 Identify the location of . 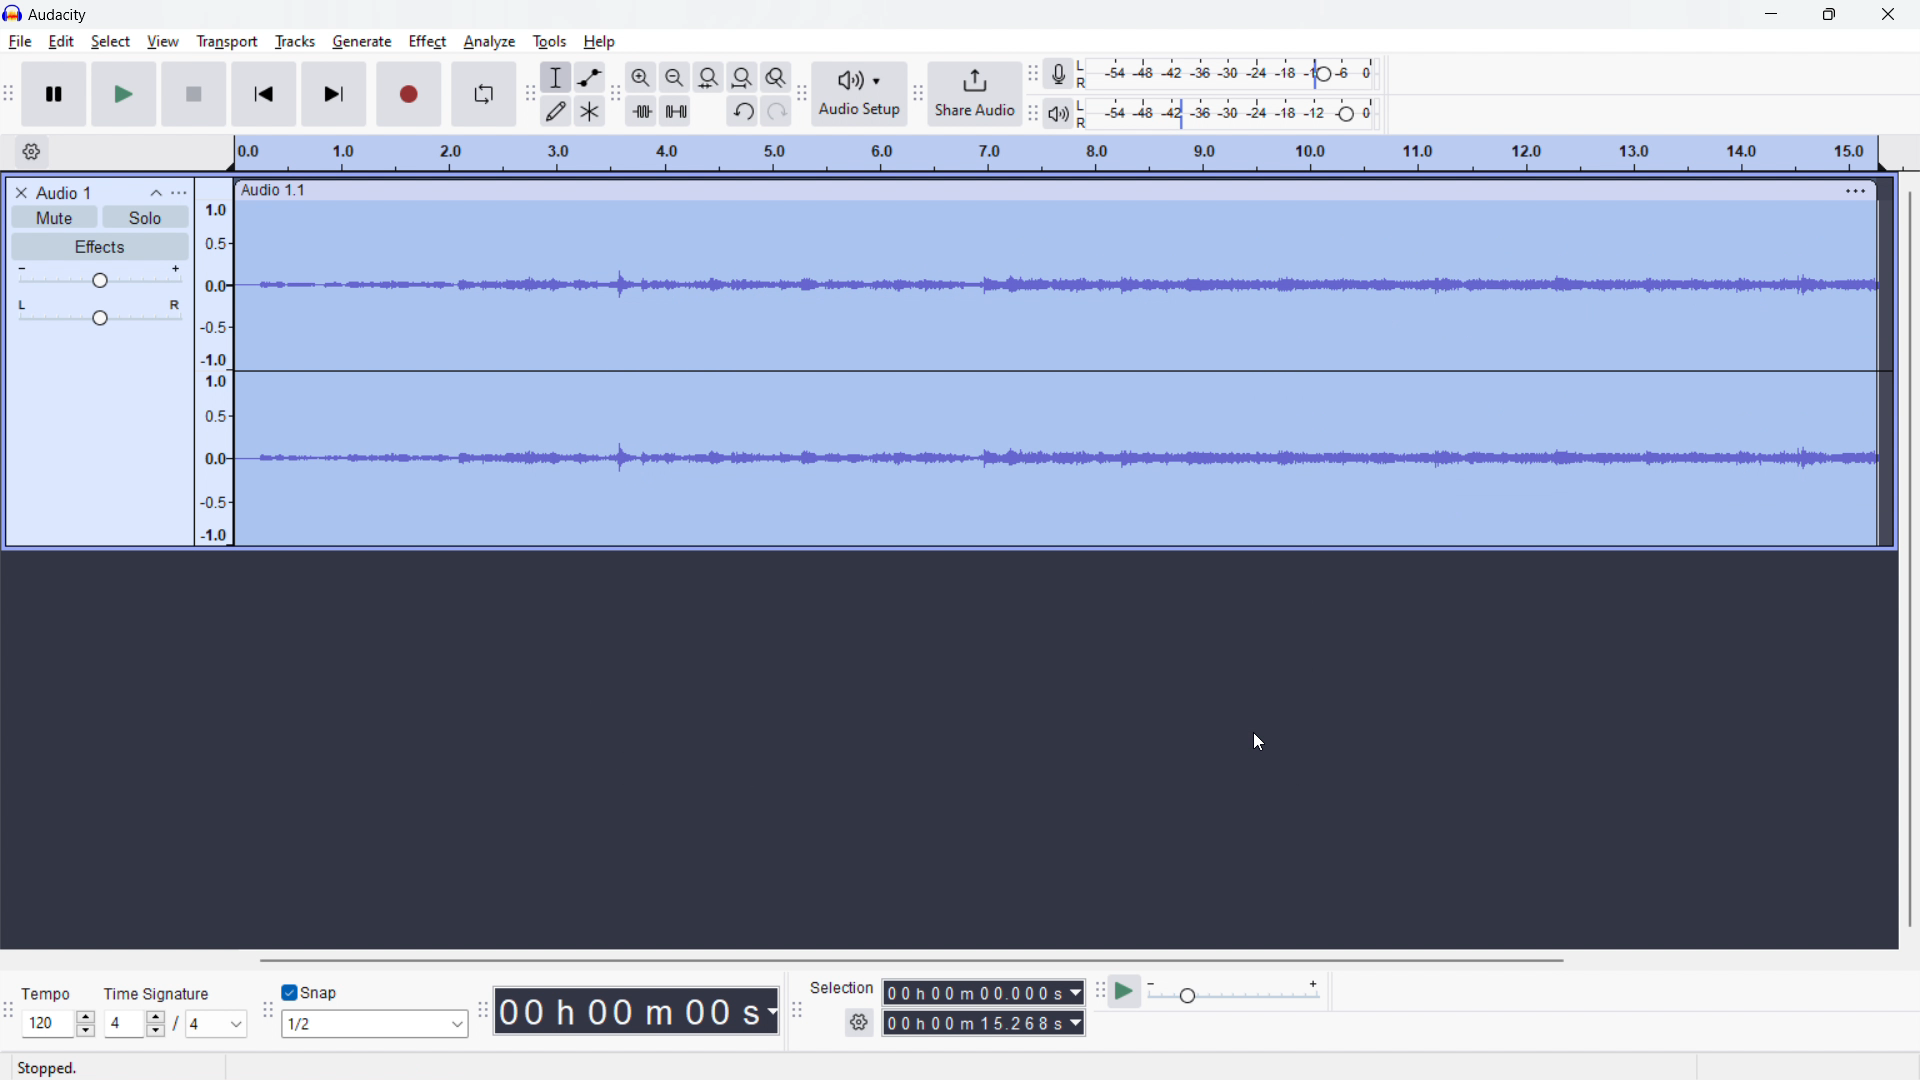
(529, 93).